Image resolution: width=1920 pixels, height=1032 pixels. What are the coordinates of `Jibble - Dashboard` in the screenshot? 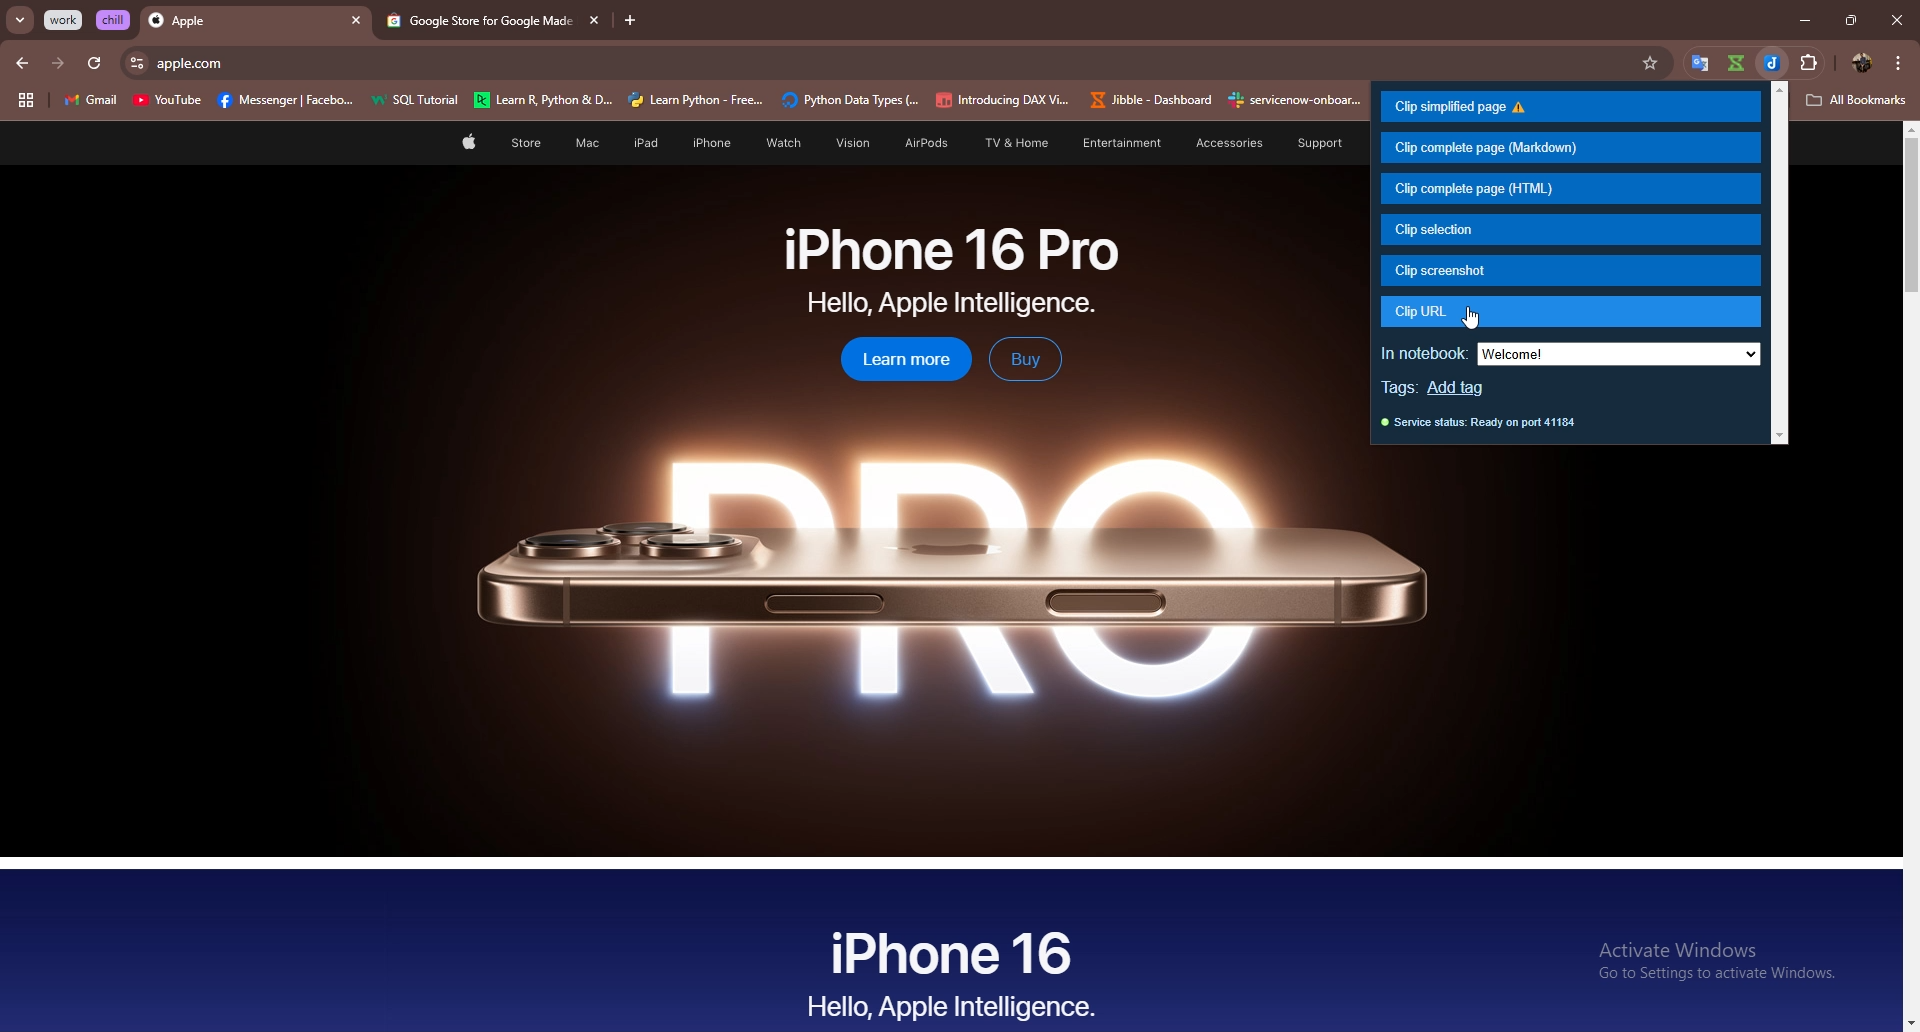 It's located at (1147, 100).